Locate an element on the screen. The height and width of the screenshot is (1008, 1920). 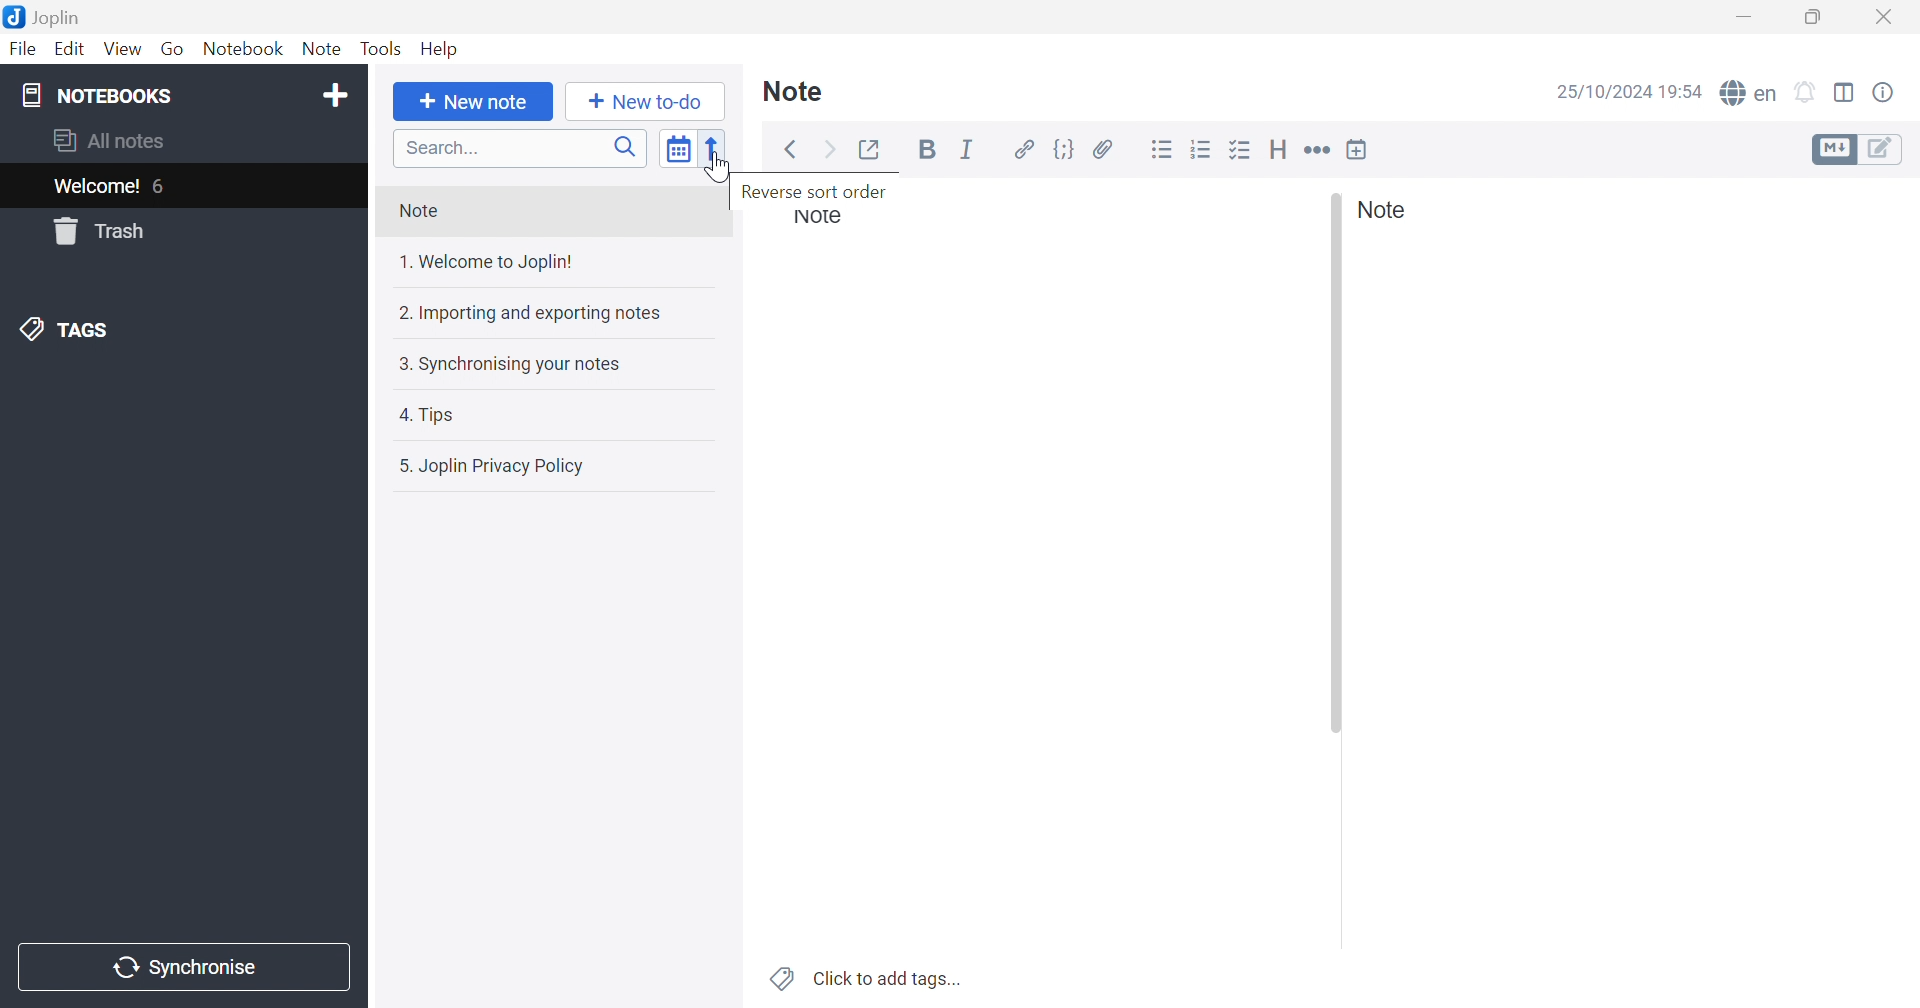
Set alarm is located at coordinates (1807, 93).